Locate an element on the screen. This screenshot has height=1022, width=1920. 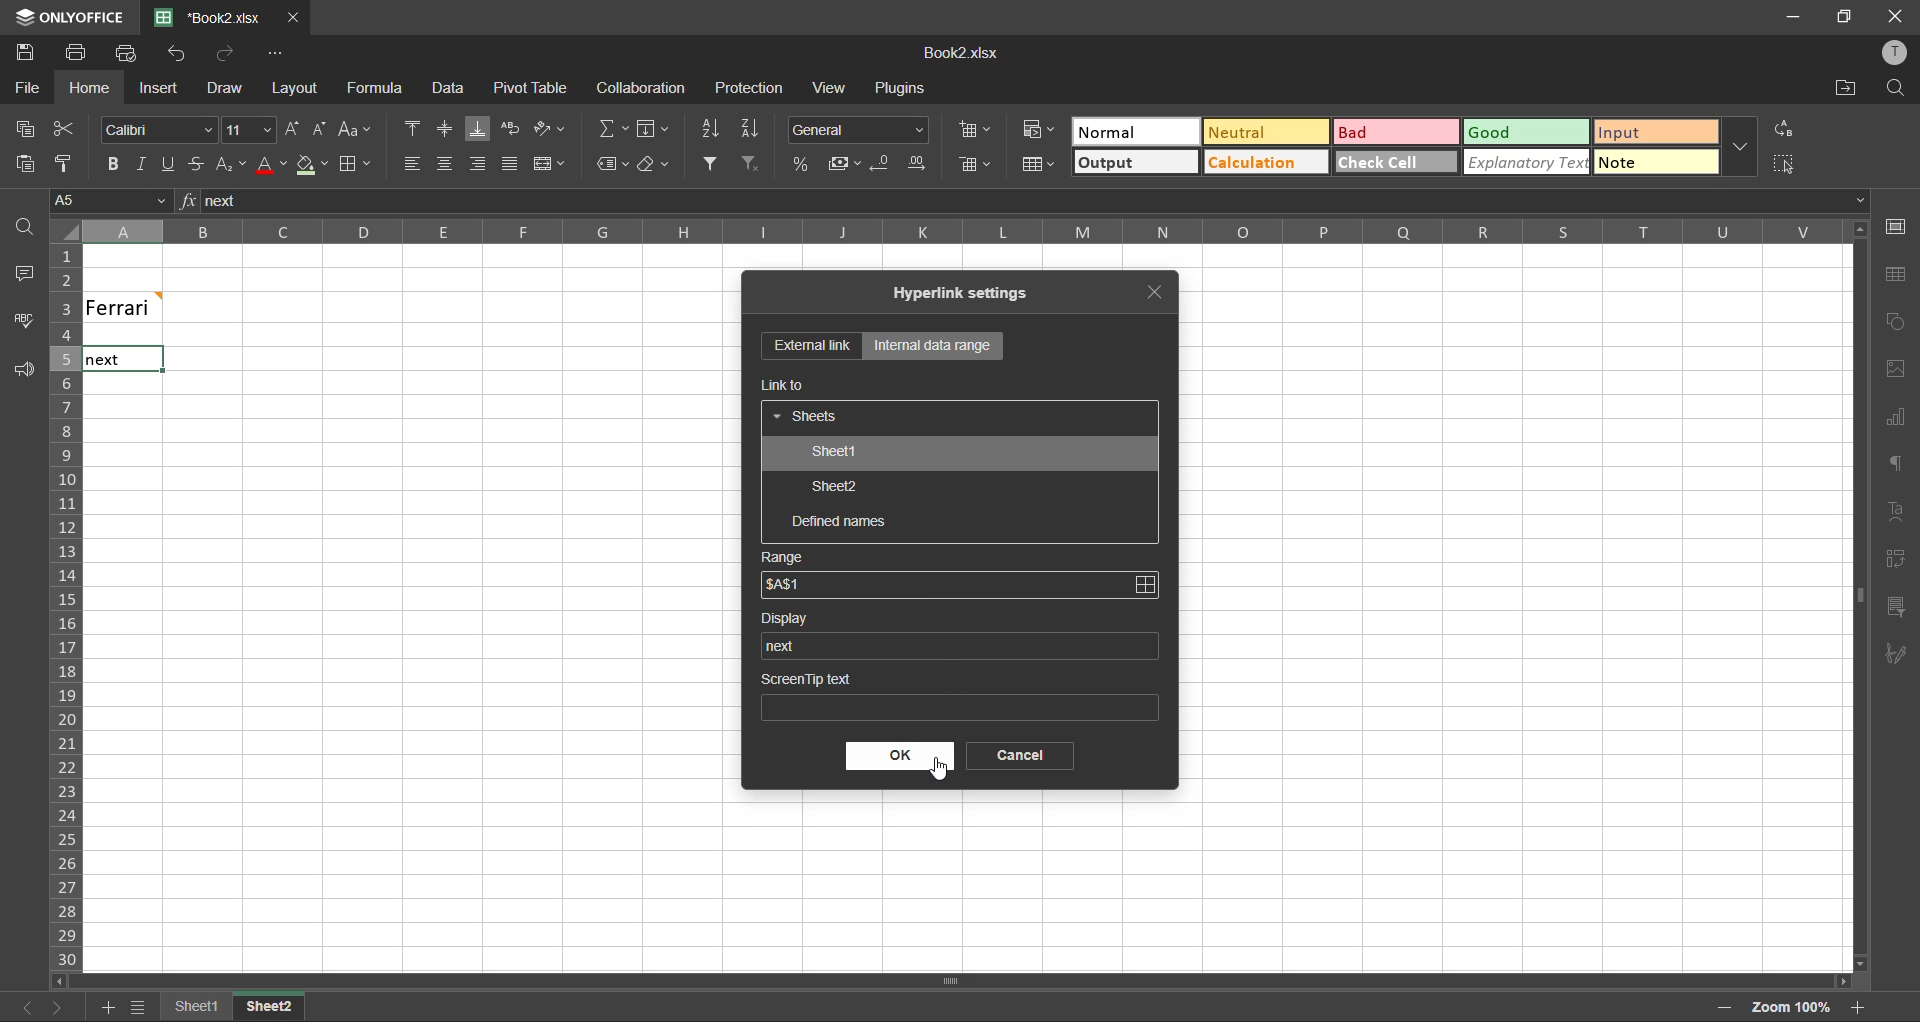
minimize is located at coordinates (1787, 16).